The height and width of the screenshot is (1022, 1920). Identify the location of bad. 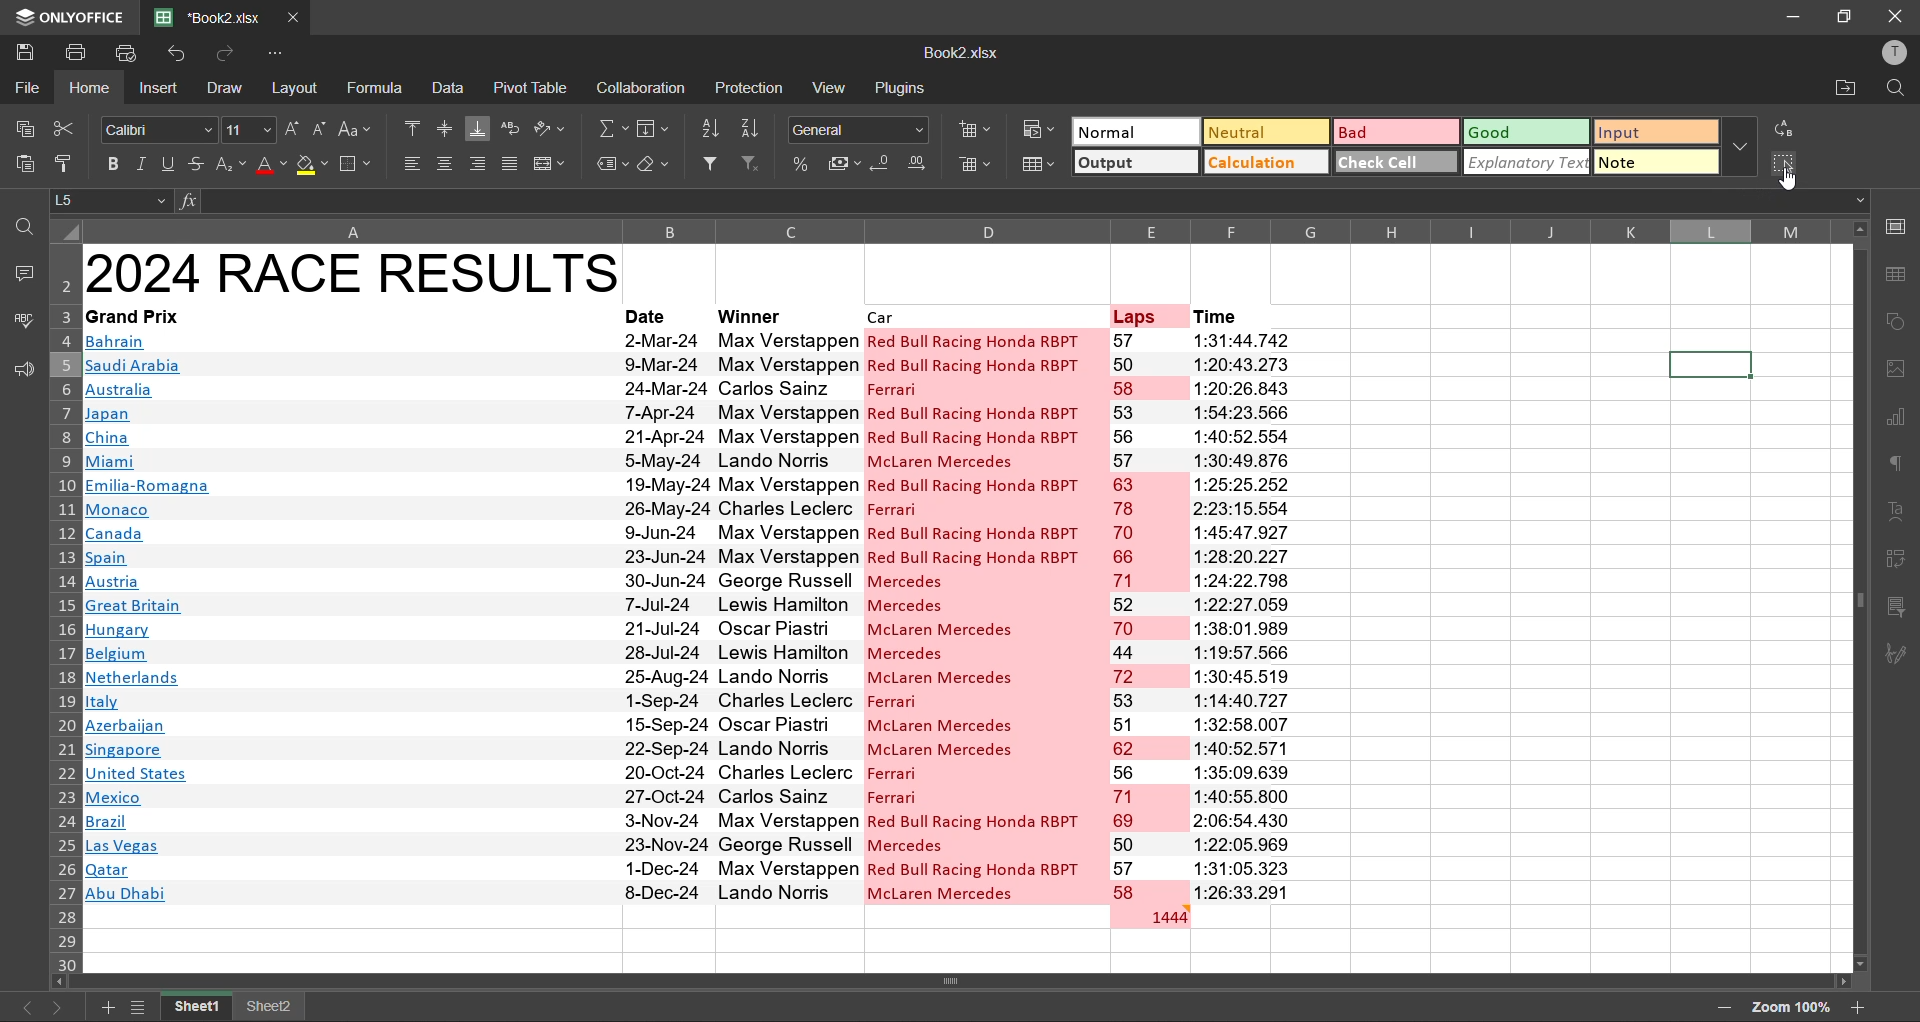
(1395, 131).